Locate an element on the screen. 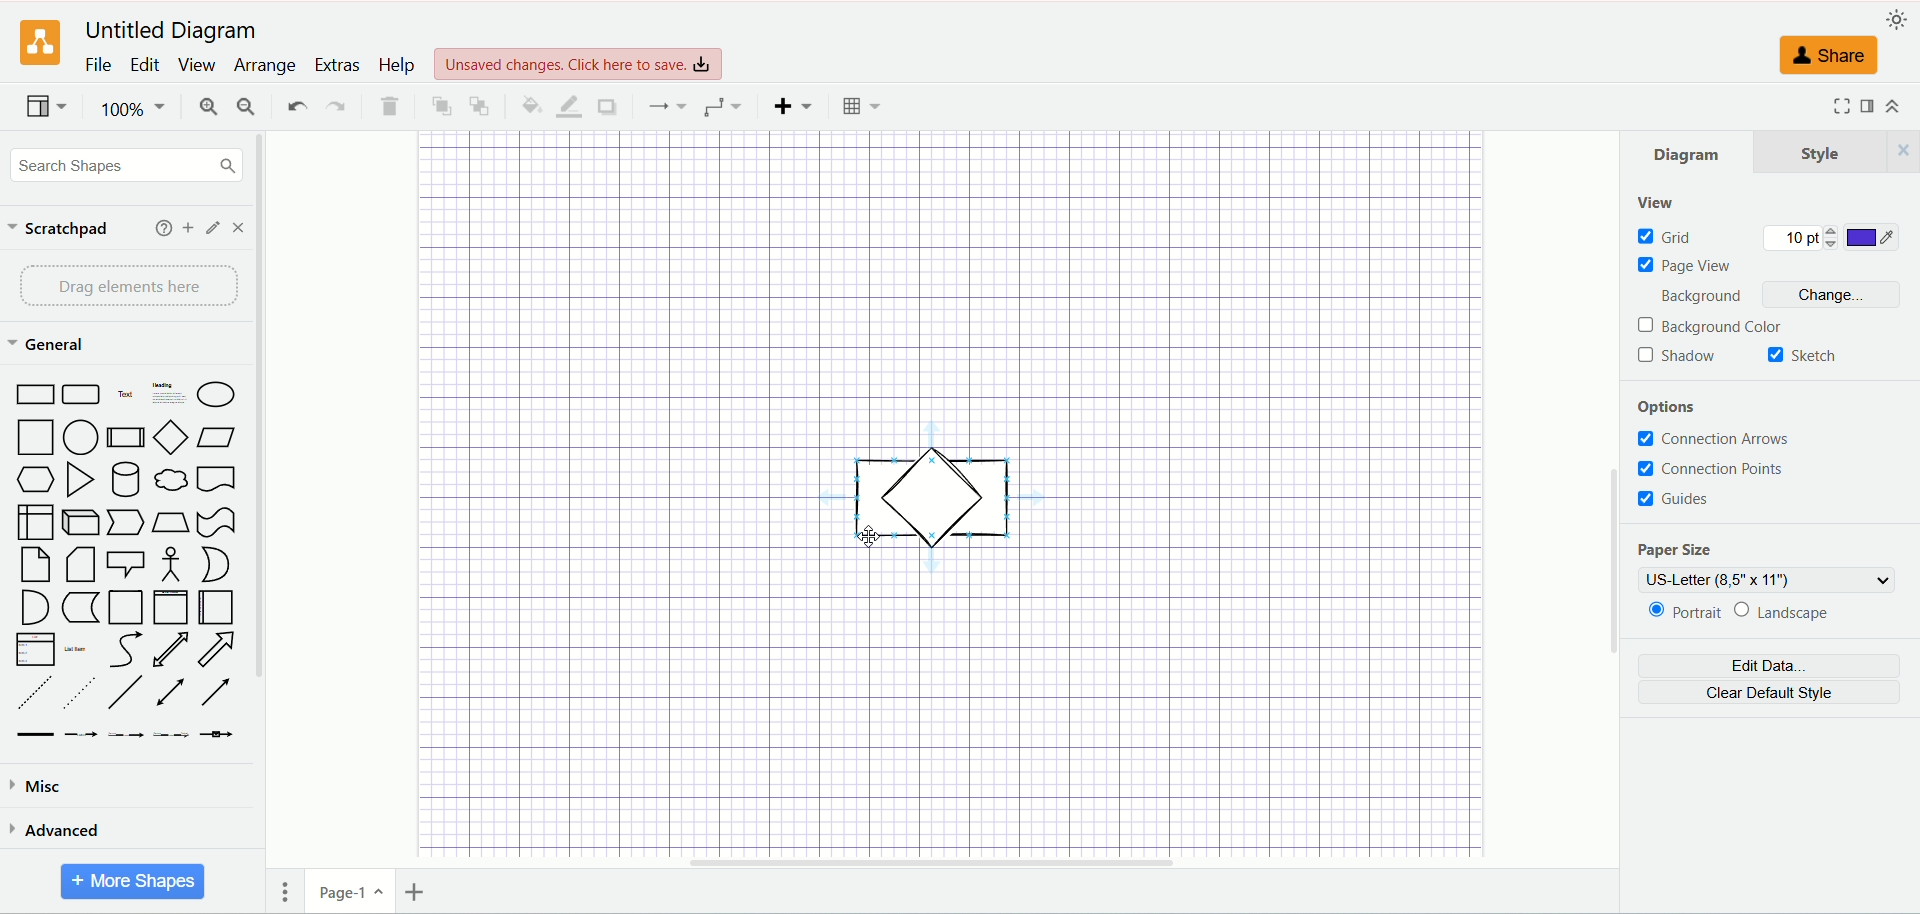 This screenshot has height=914, width=1920. Vertical Container is located at coordinates (175, 606).